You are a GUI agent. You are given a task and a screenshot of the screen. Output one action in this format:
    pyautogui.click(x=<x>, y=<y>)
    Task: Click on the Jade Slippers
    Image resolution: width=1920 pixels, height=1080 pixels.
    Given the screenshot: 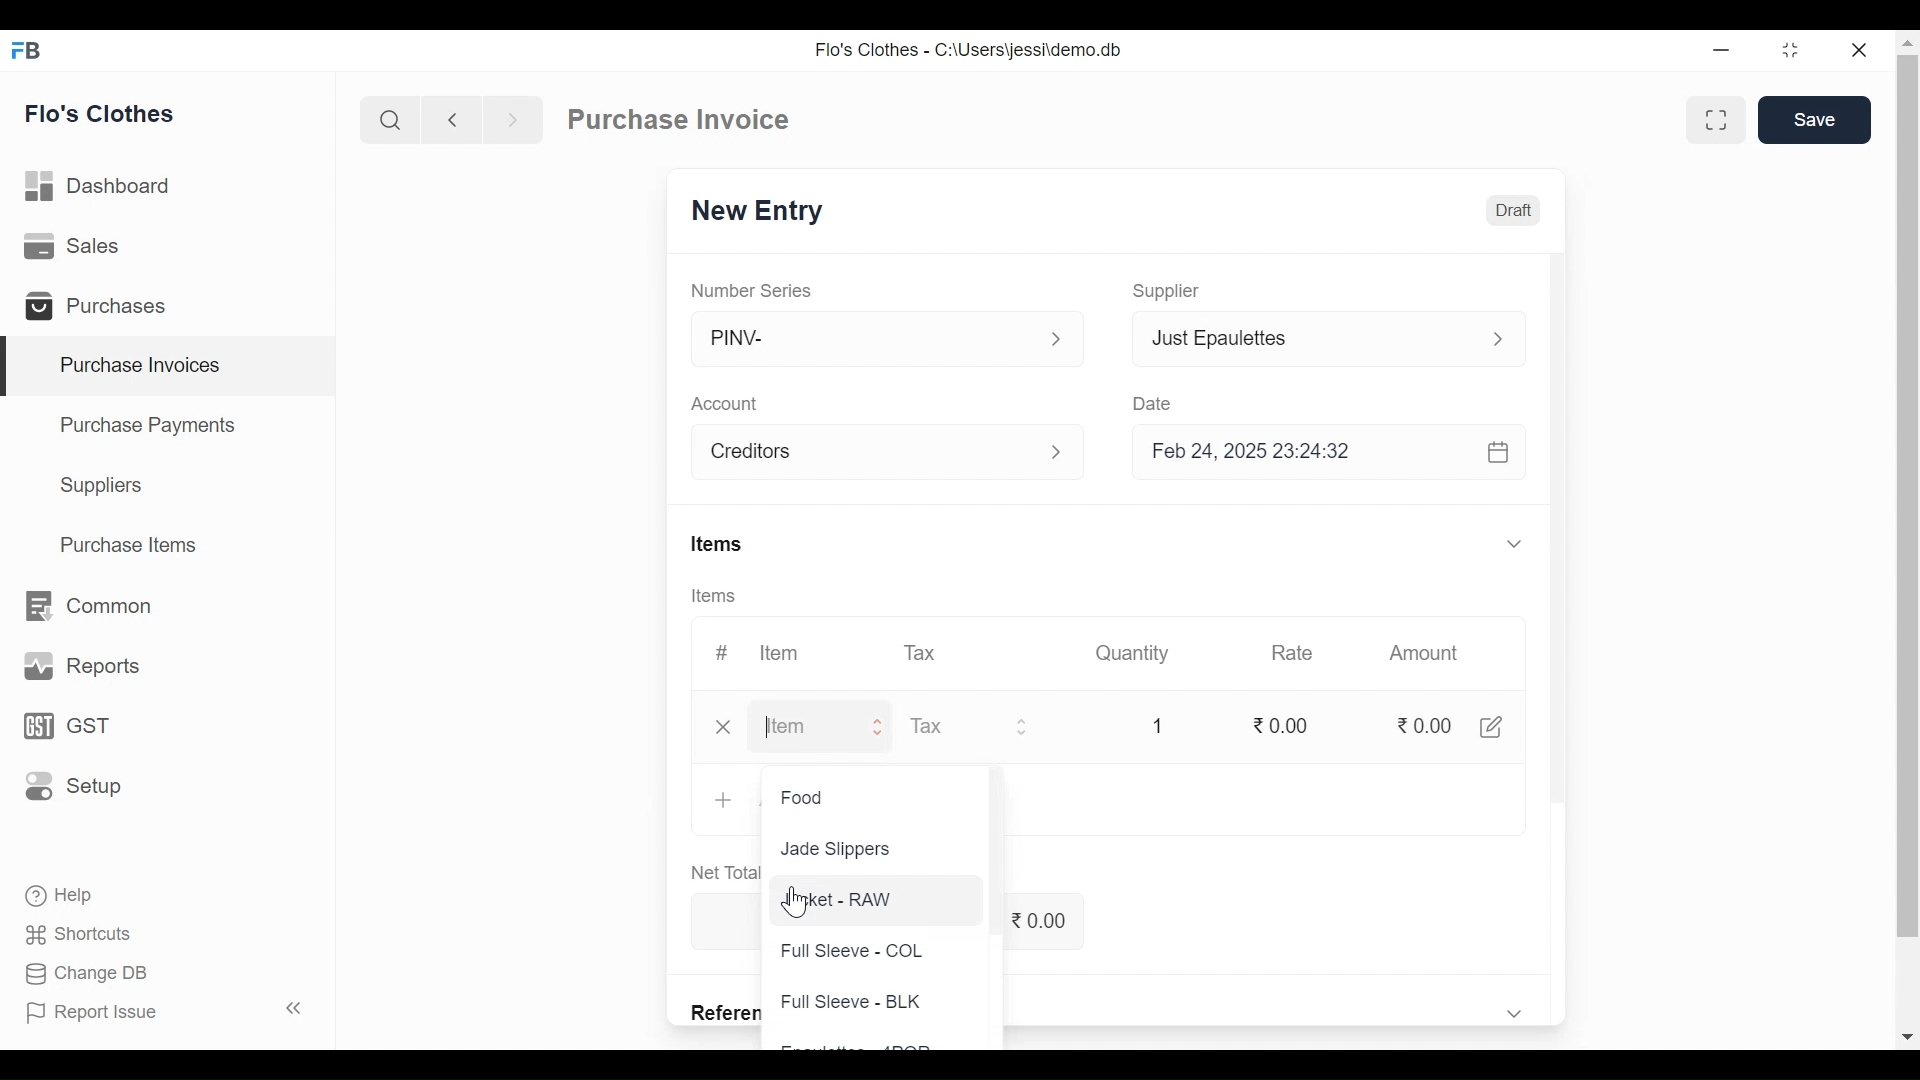 What is the action you would take?
    pyautogui.click(x=840, y=850)
    